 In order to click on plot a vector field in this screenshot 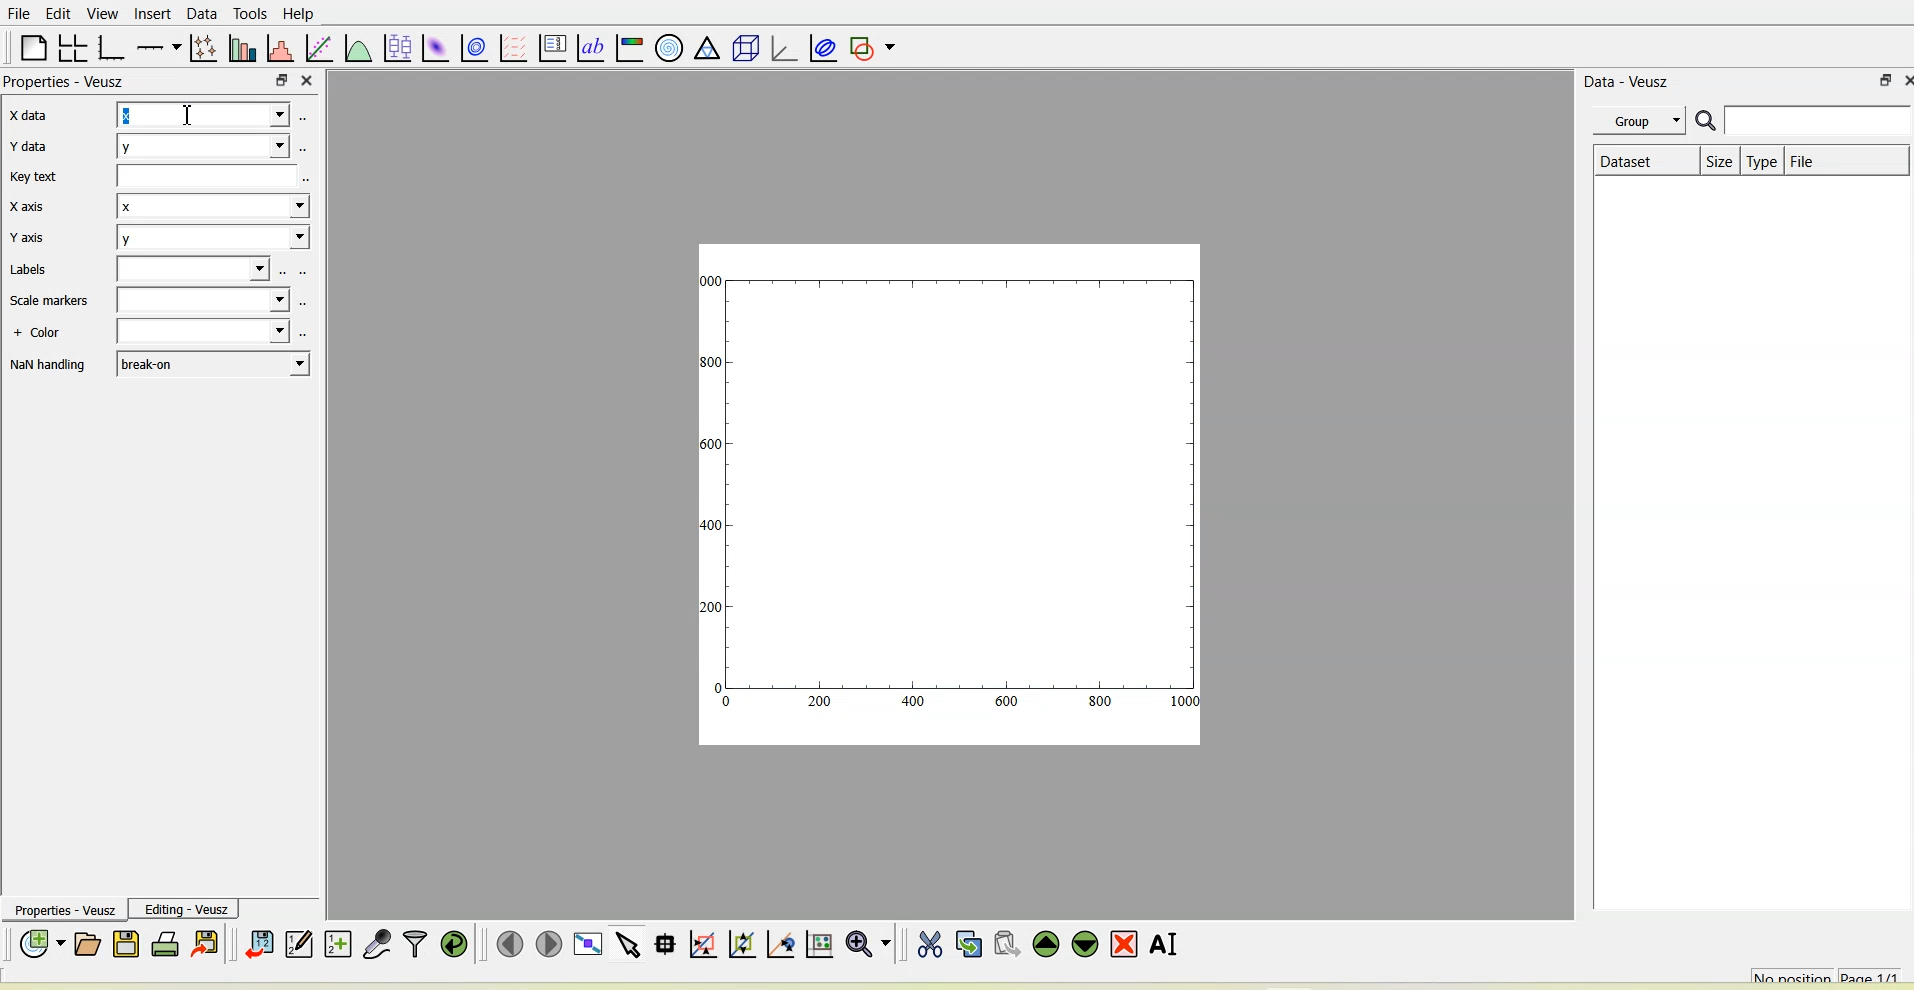, I will do `click(512, 47)`.